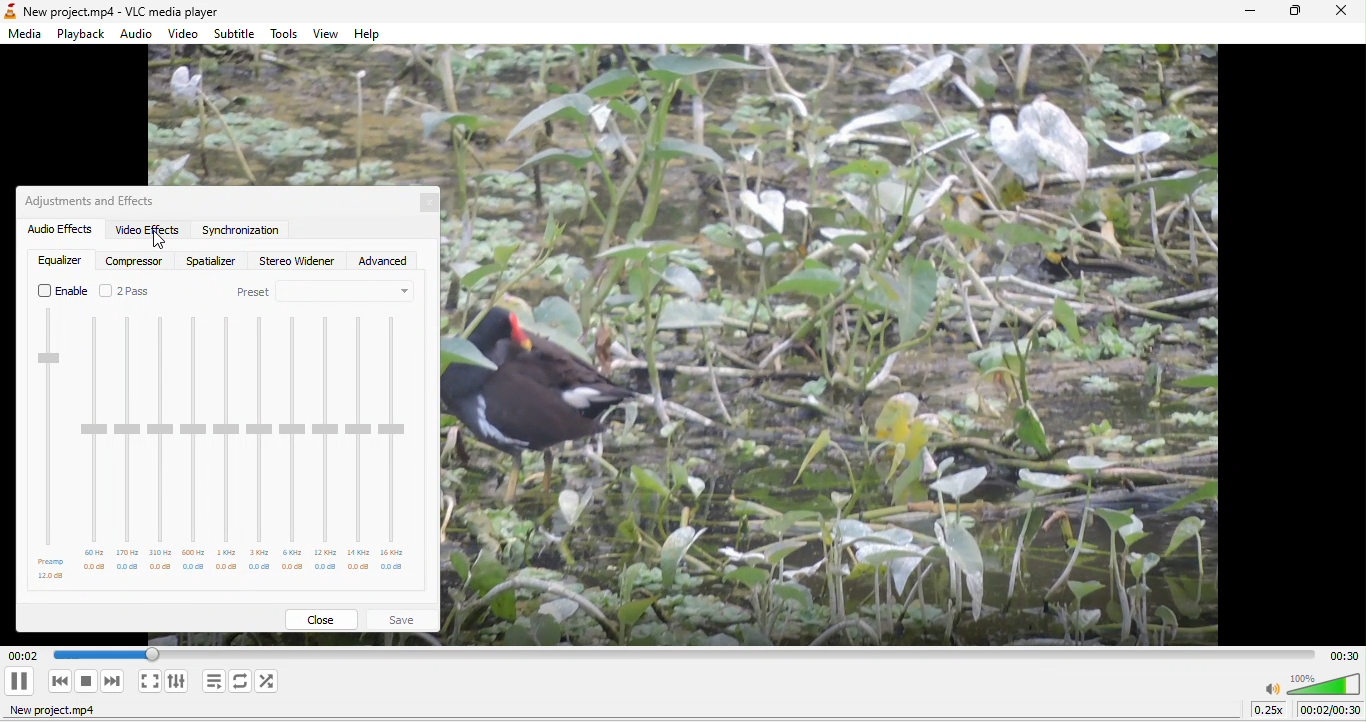 The image size is (1366, 722). I want to click on audio, so click(138, 34).